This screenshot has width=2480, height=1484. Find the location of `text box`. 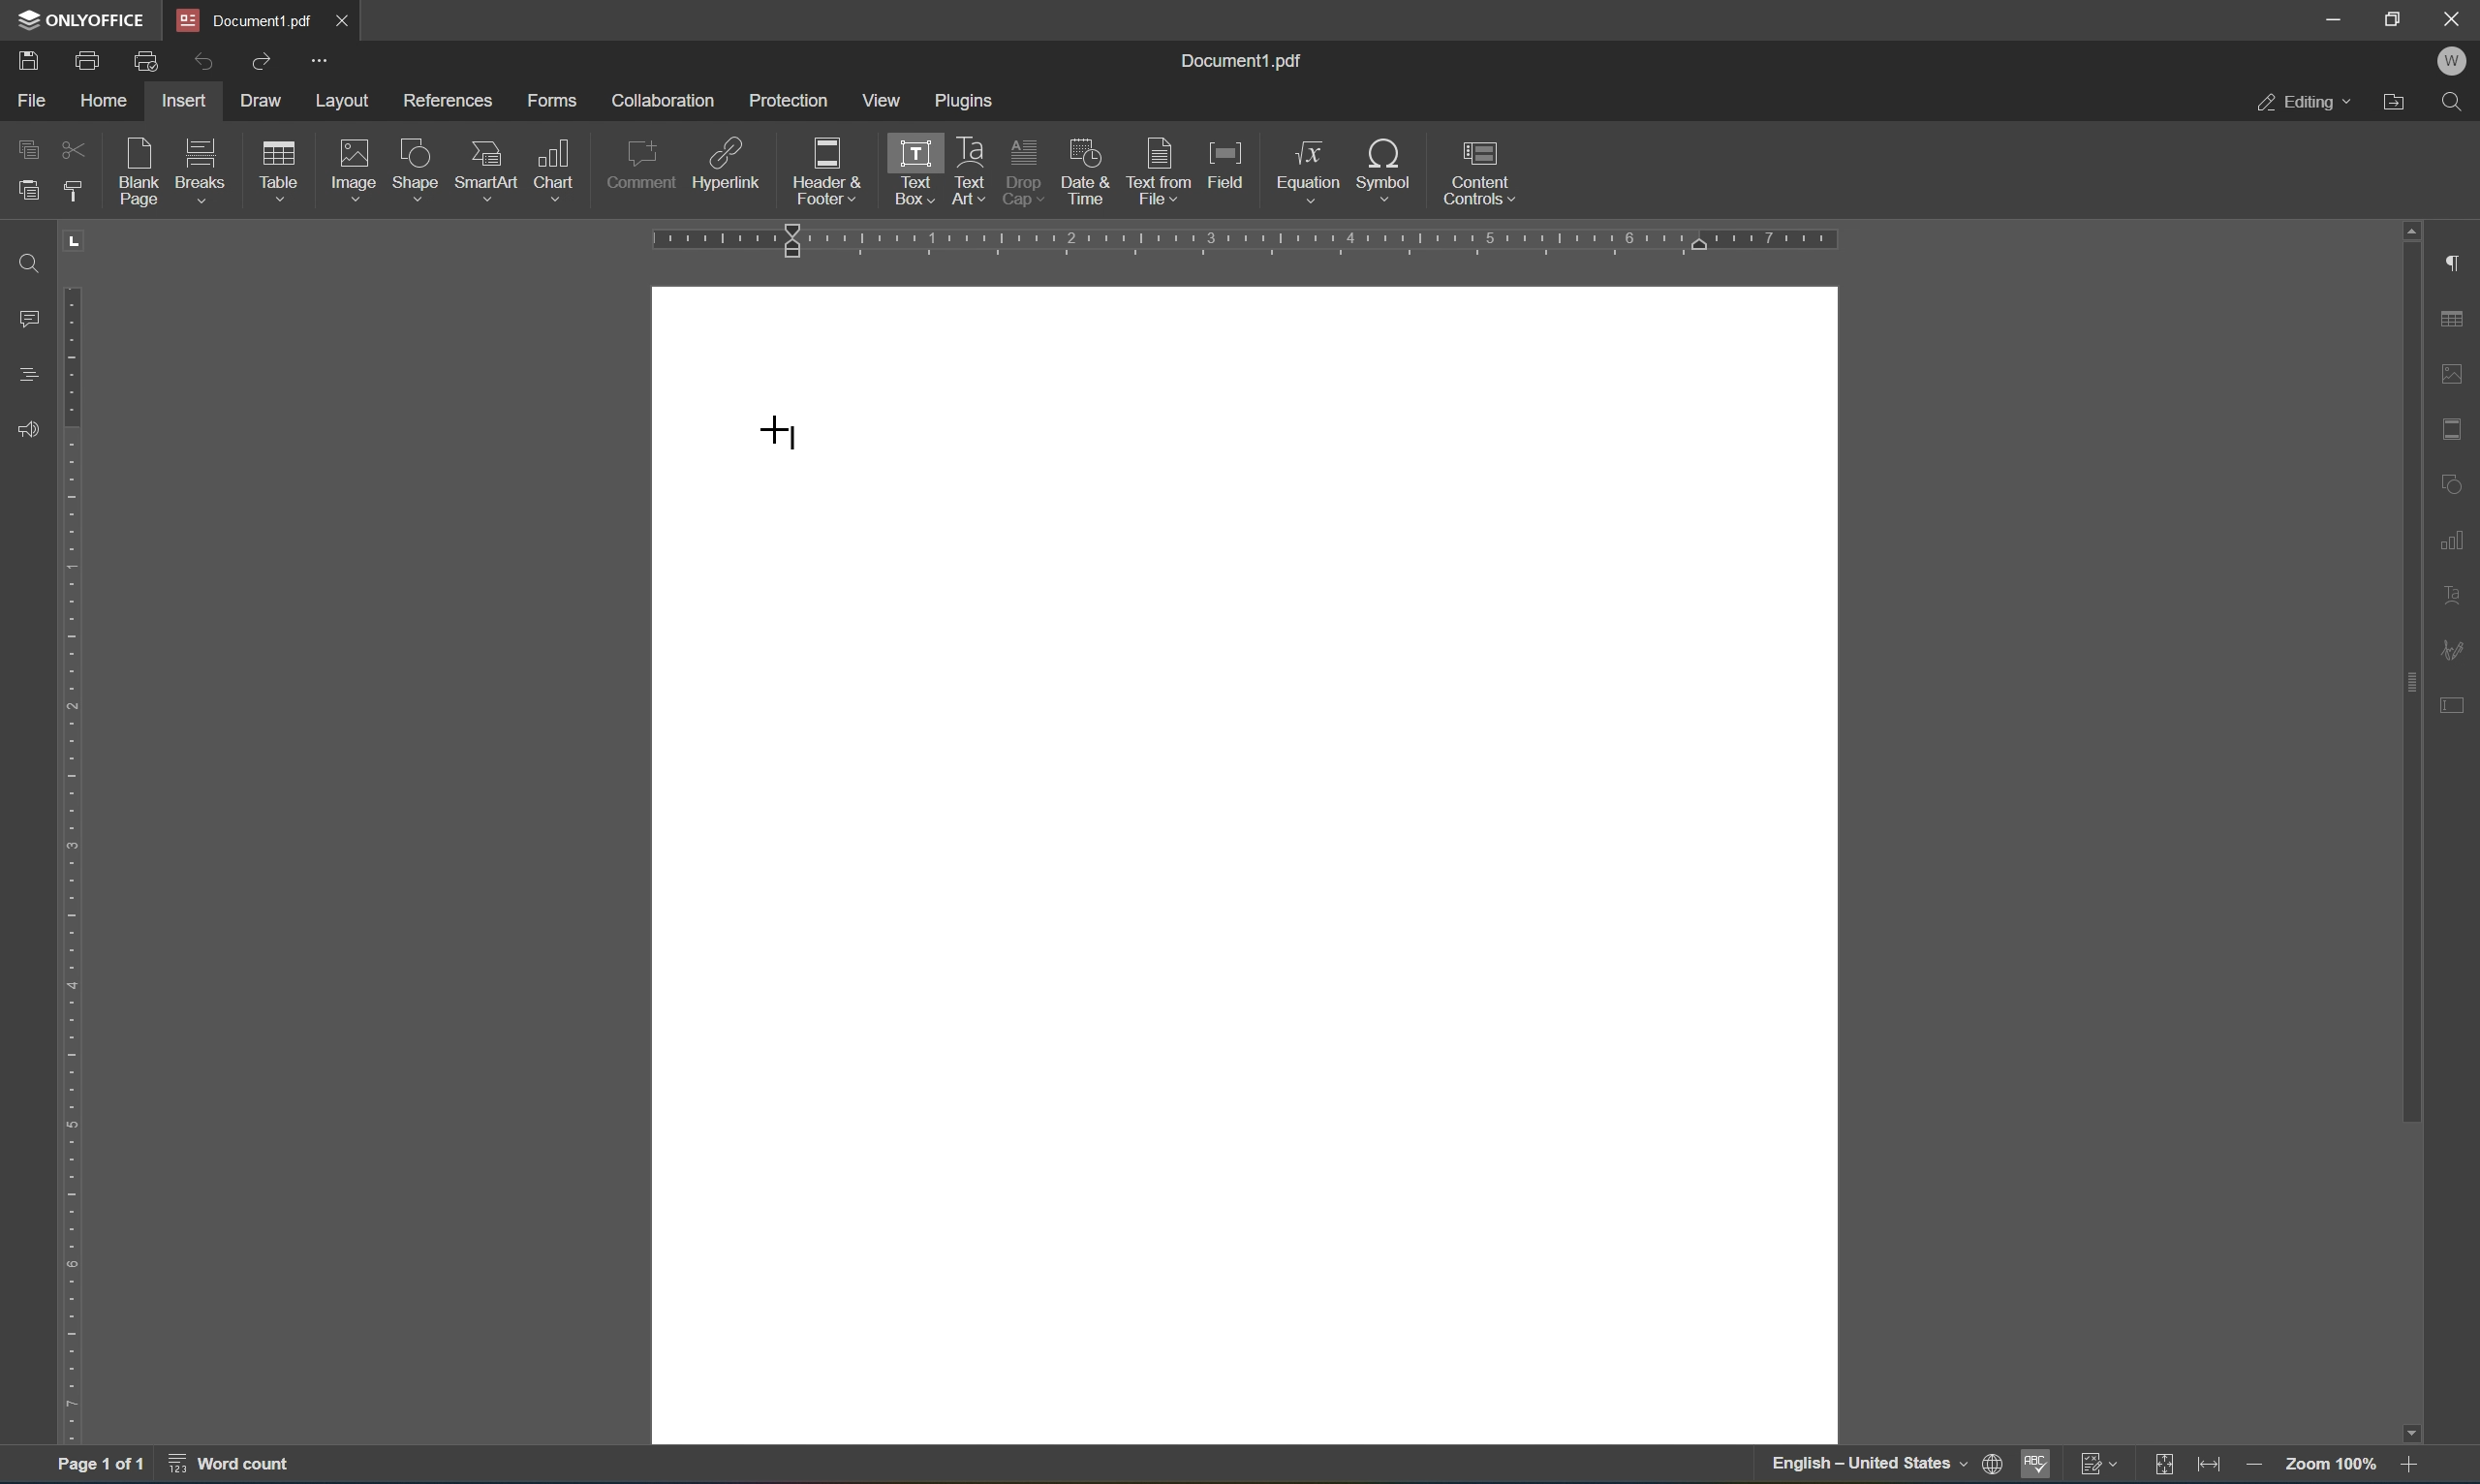

text box is located at coordinates (909, 172).